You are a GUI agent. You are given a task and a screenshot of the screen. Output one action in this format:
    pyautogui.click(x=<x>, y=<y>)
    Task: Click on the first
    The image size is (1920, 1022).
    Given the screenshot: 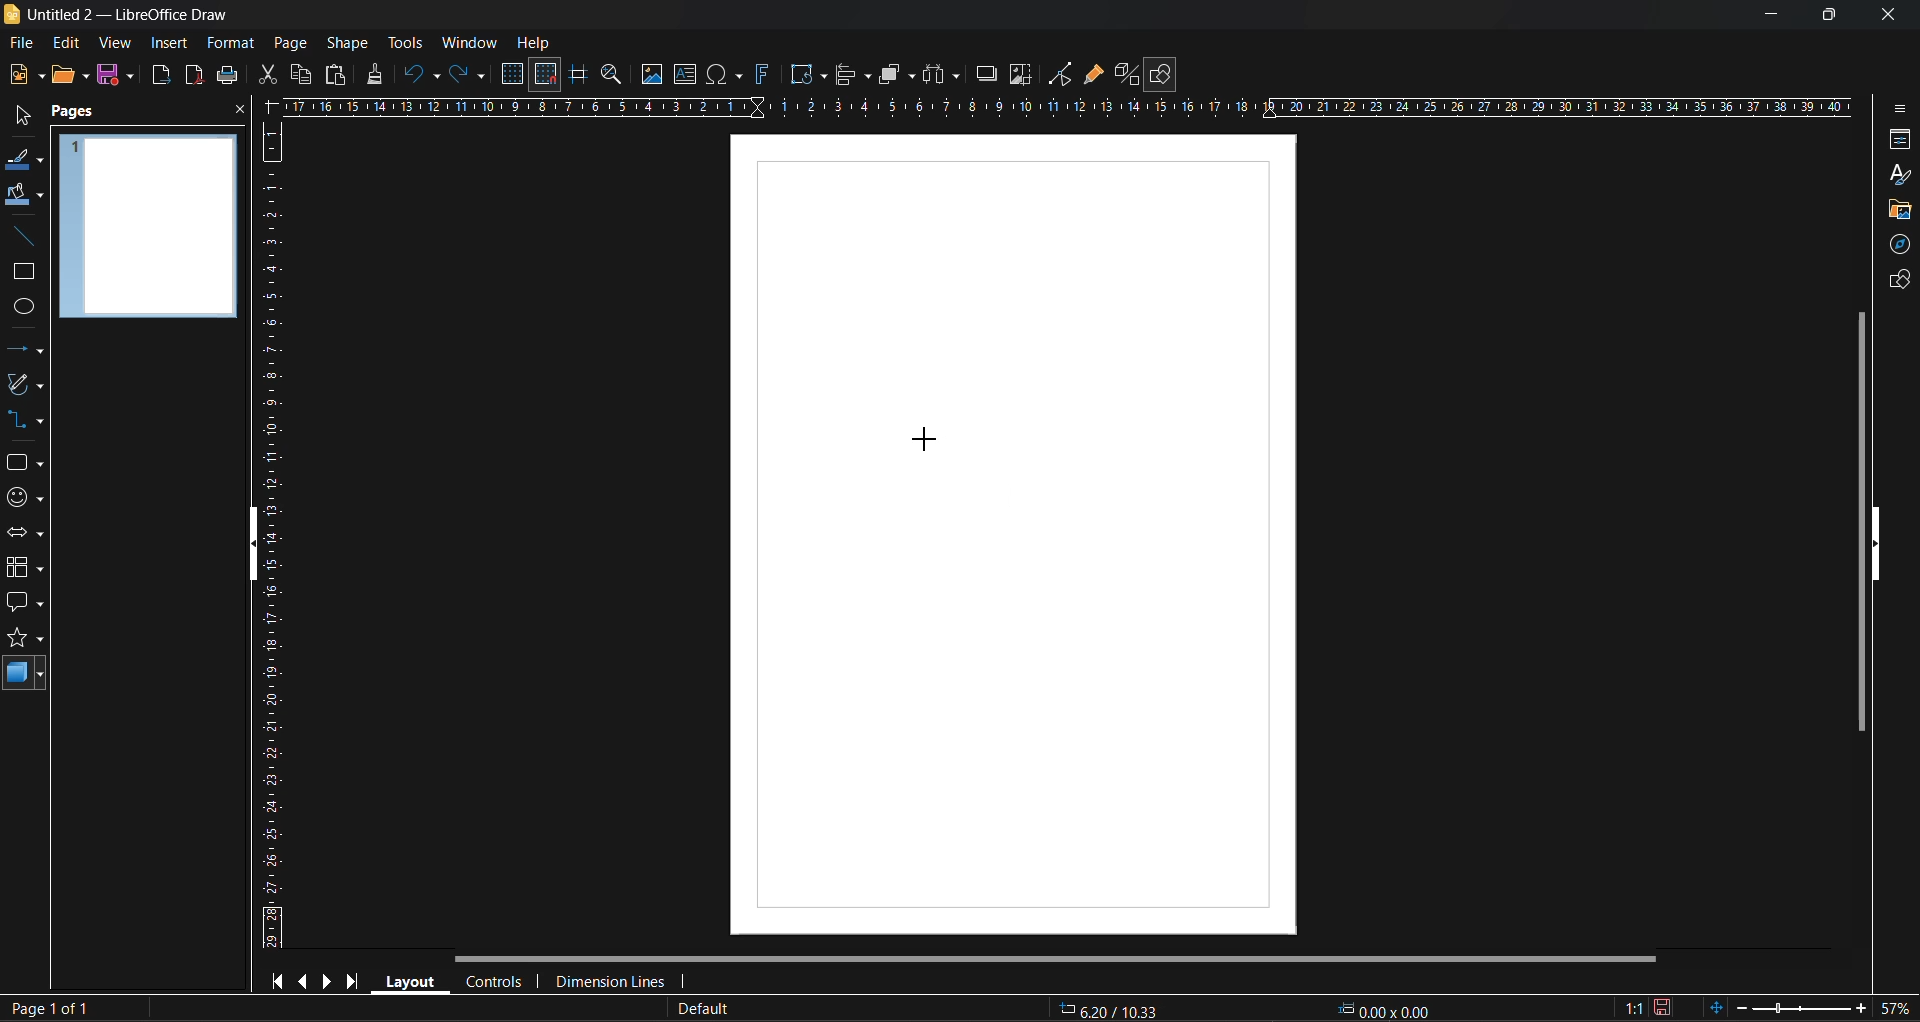 What is the action you would take?
    pyautogui.click(x=282, y=982)
    